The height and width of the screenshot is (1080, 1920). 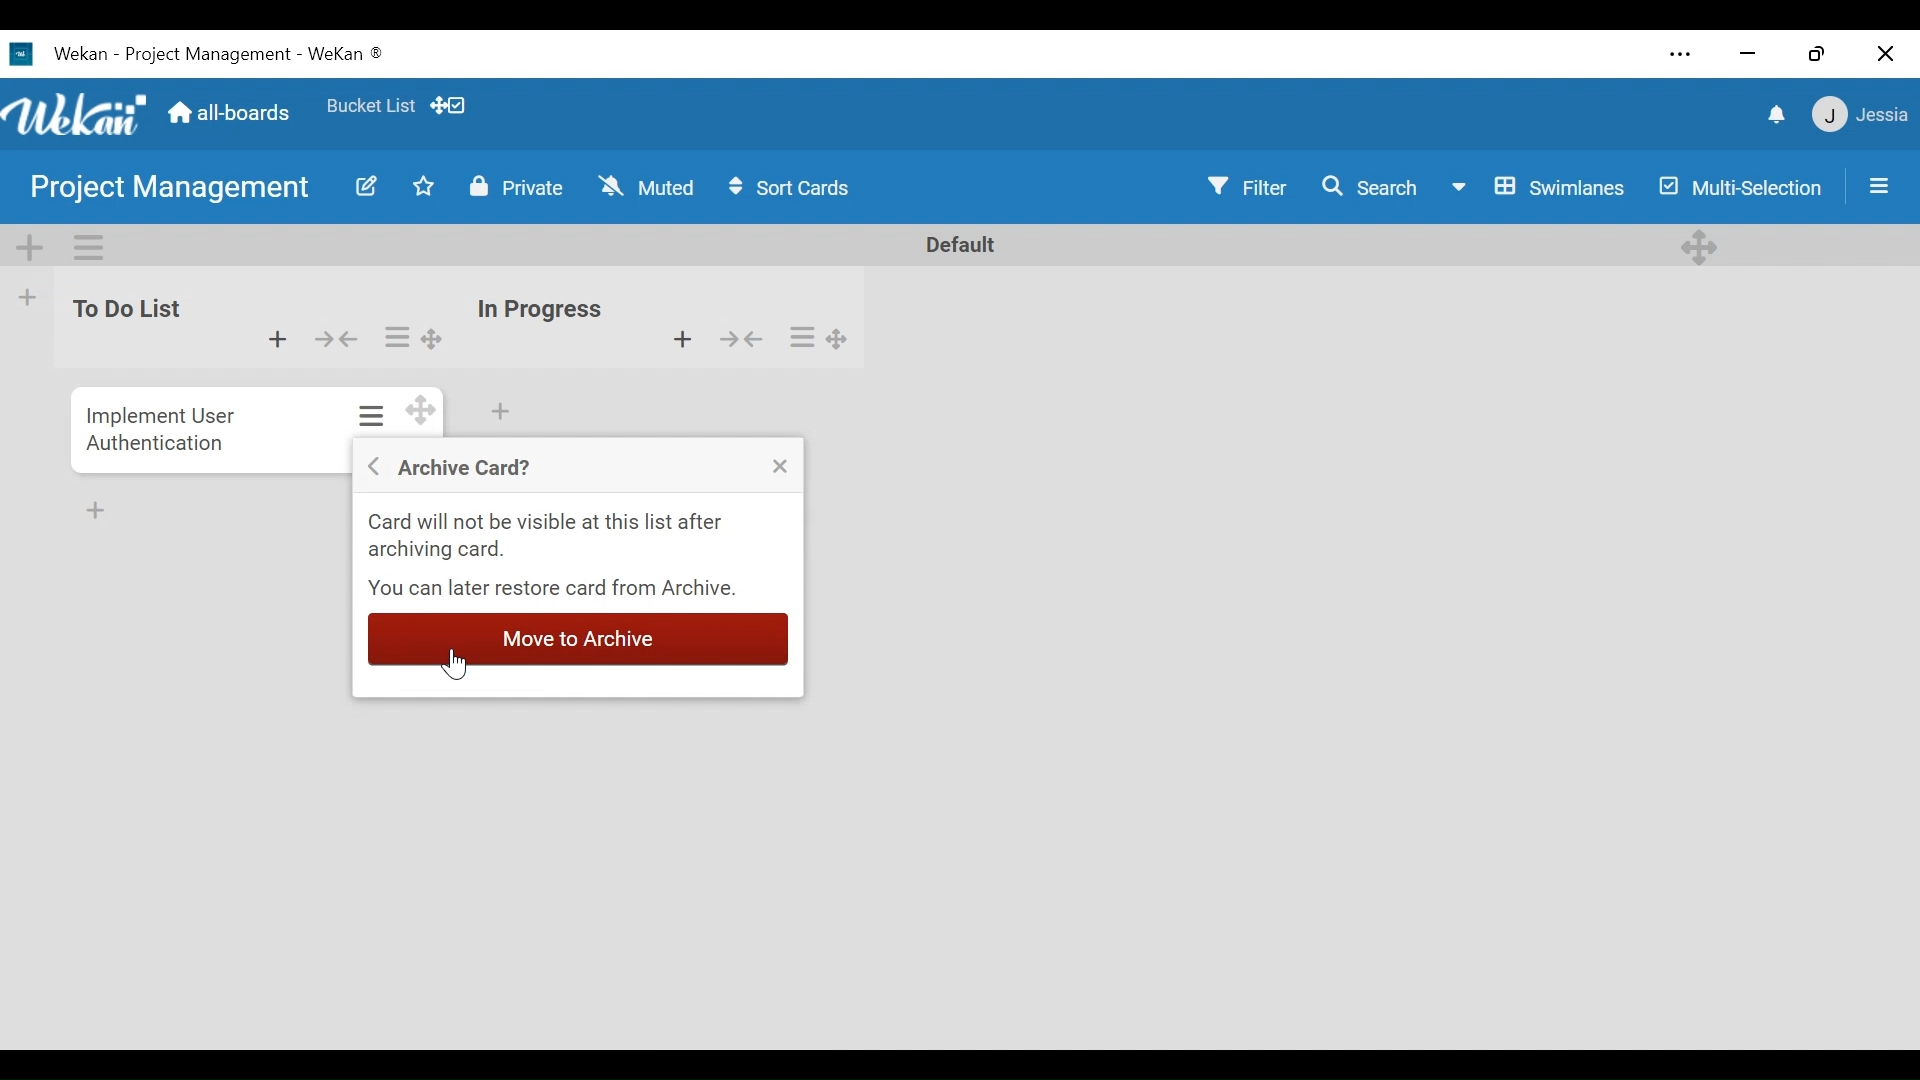 I want to click on Wekan Icon, so click(x=80, y=114).